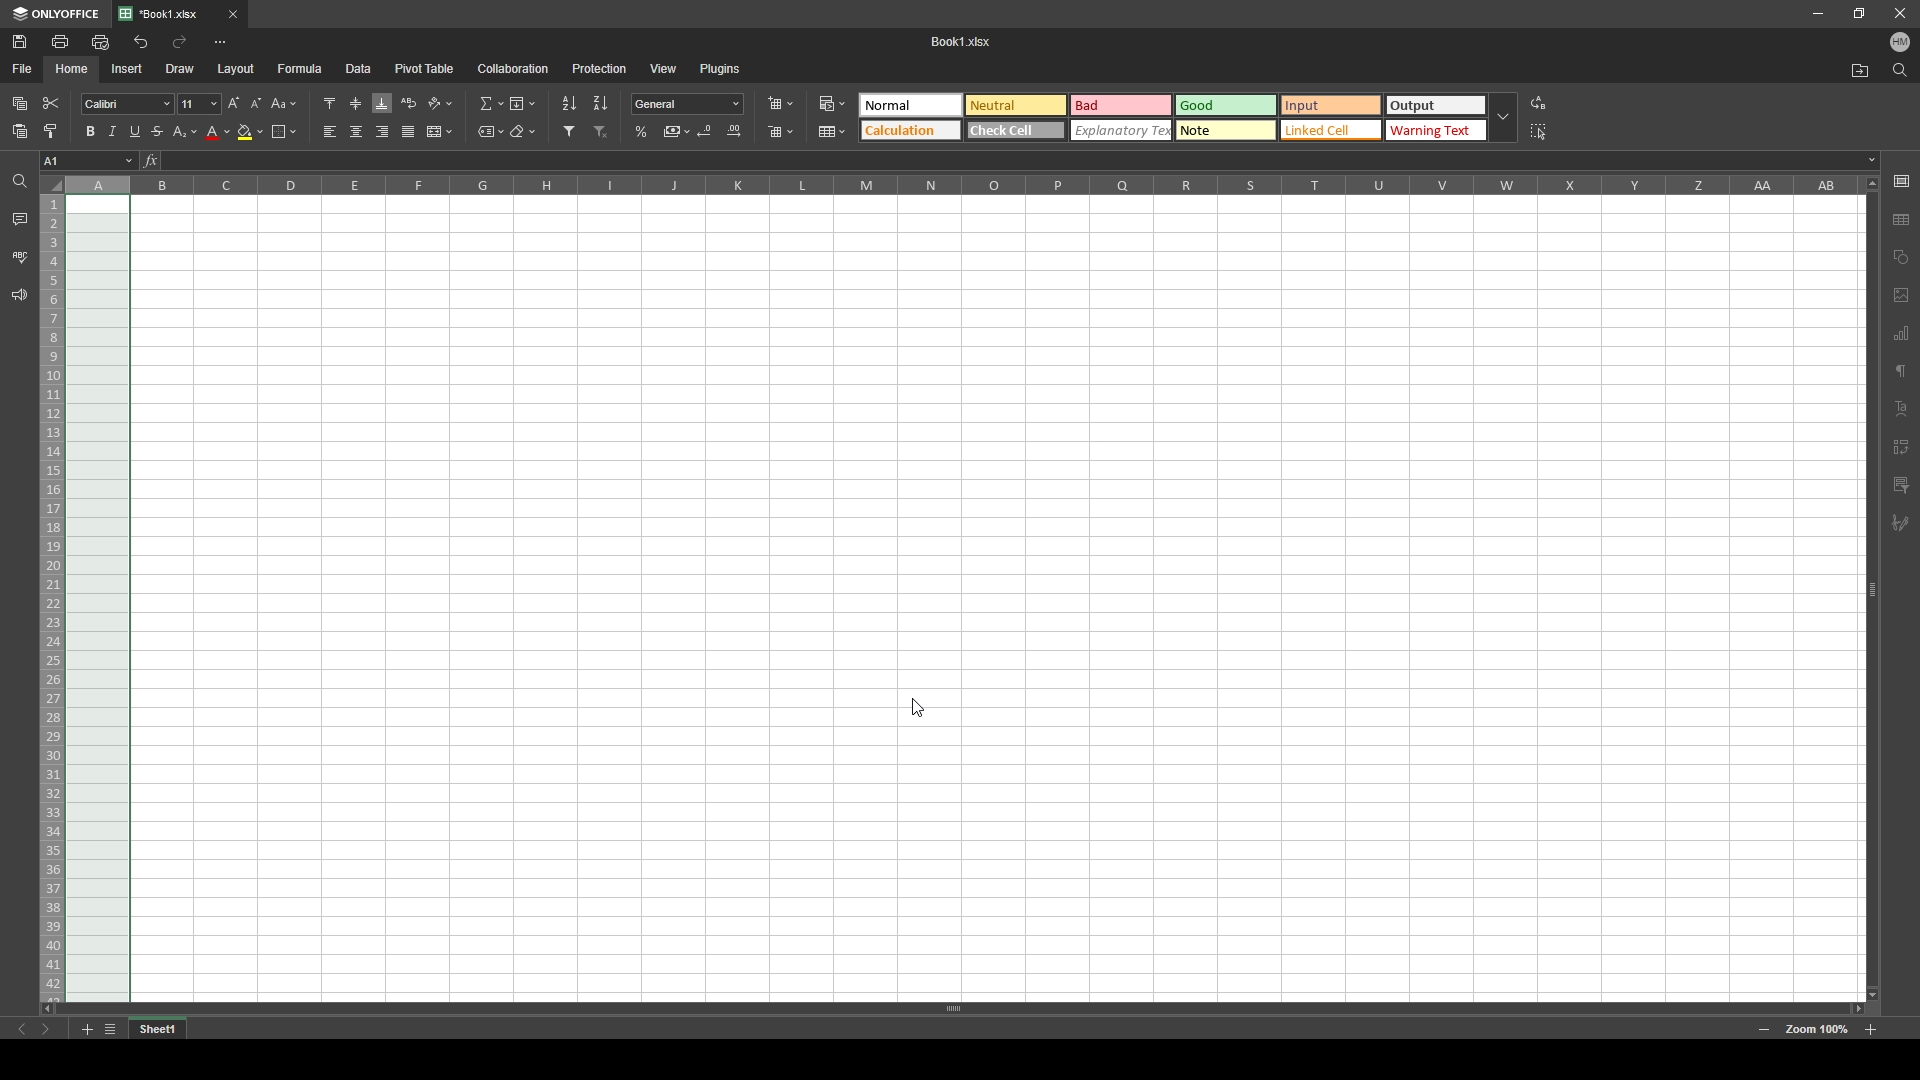 This screenshot has width=1920, height=1080. Describe the element at coordinates (90, 131) in the screenshot. I see `bold` at that location.